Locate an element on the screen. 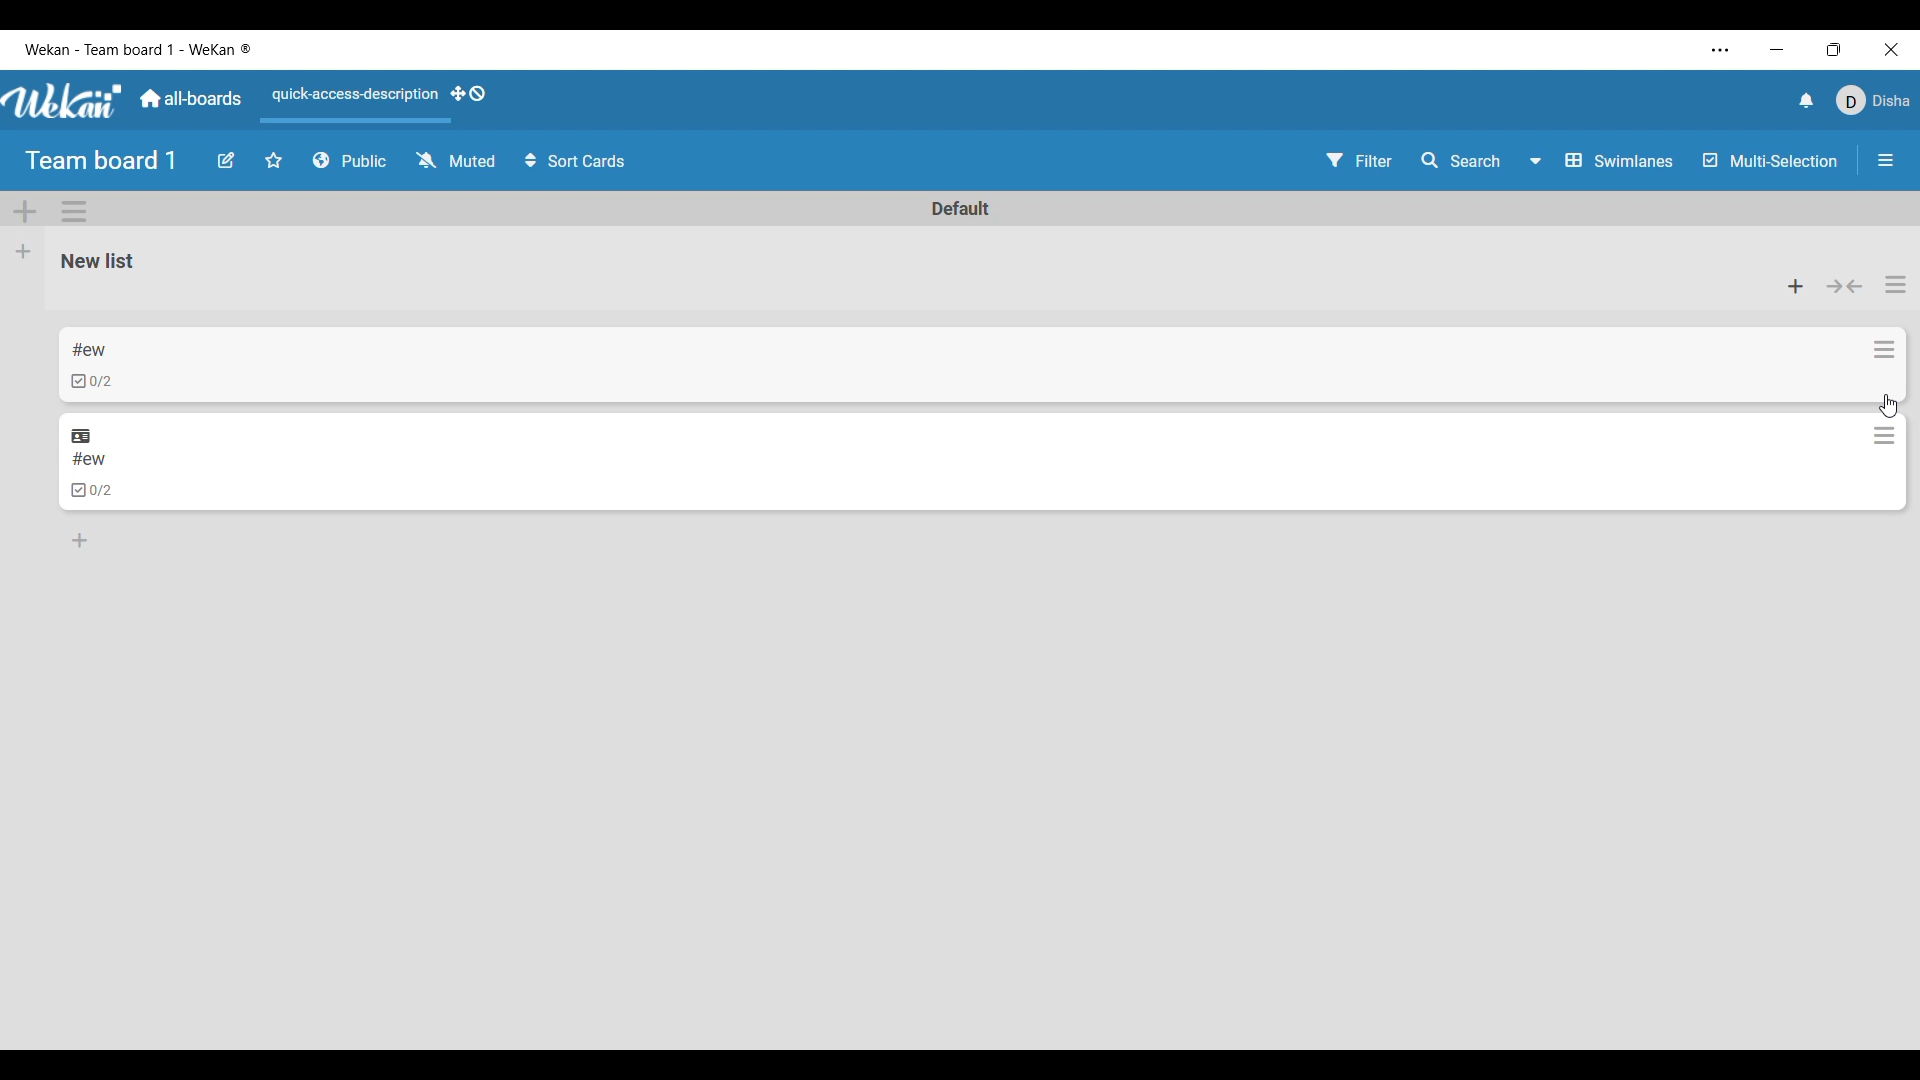  Board title is located at coordinates (102, 161).